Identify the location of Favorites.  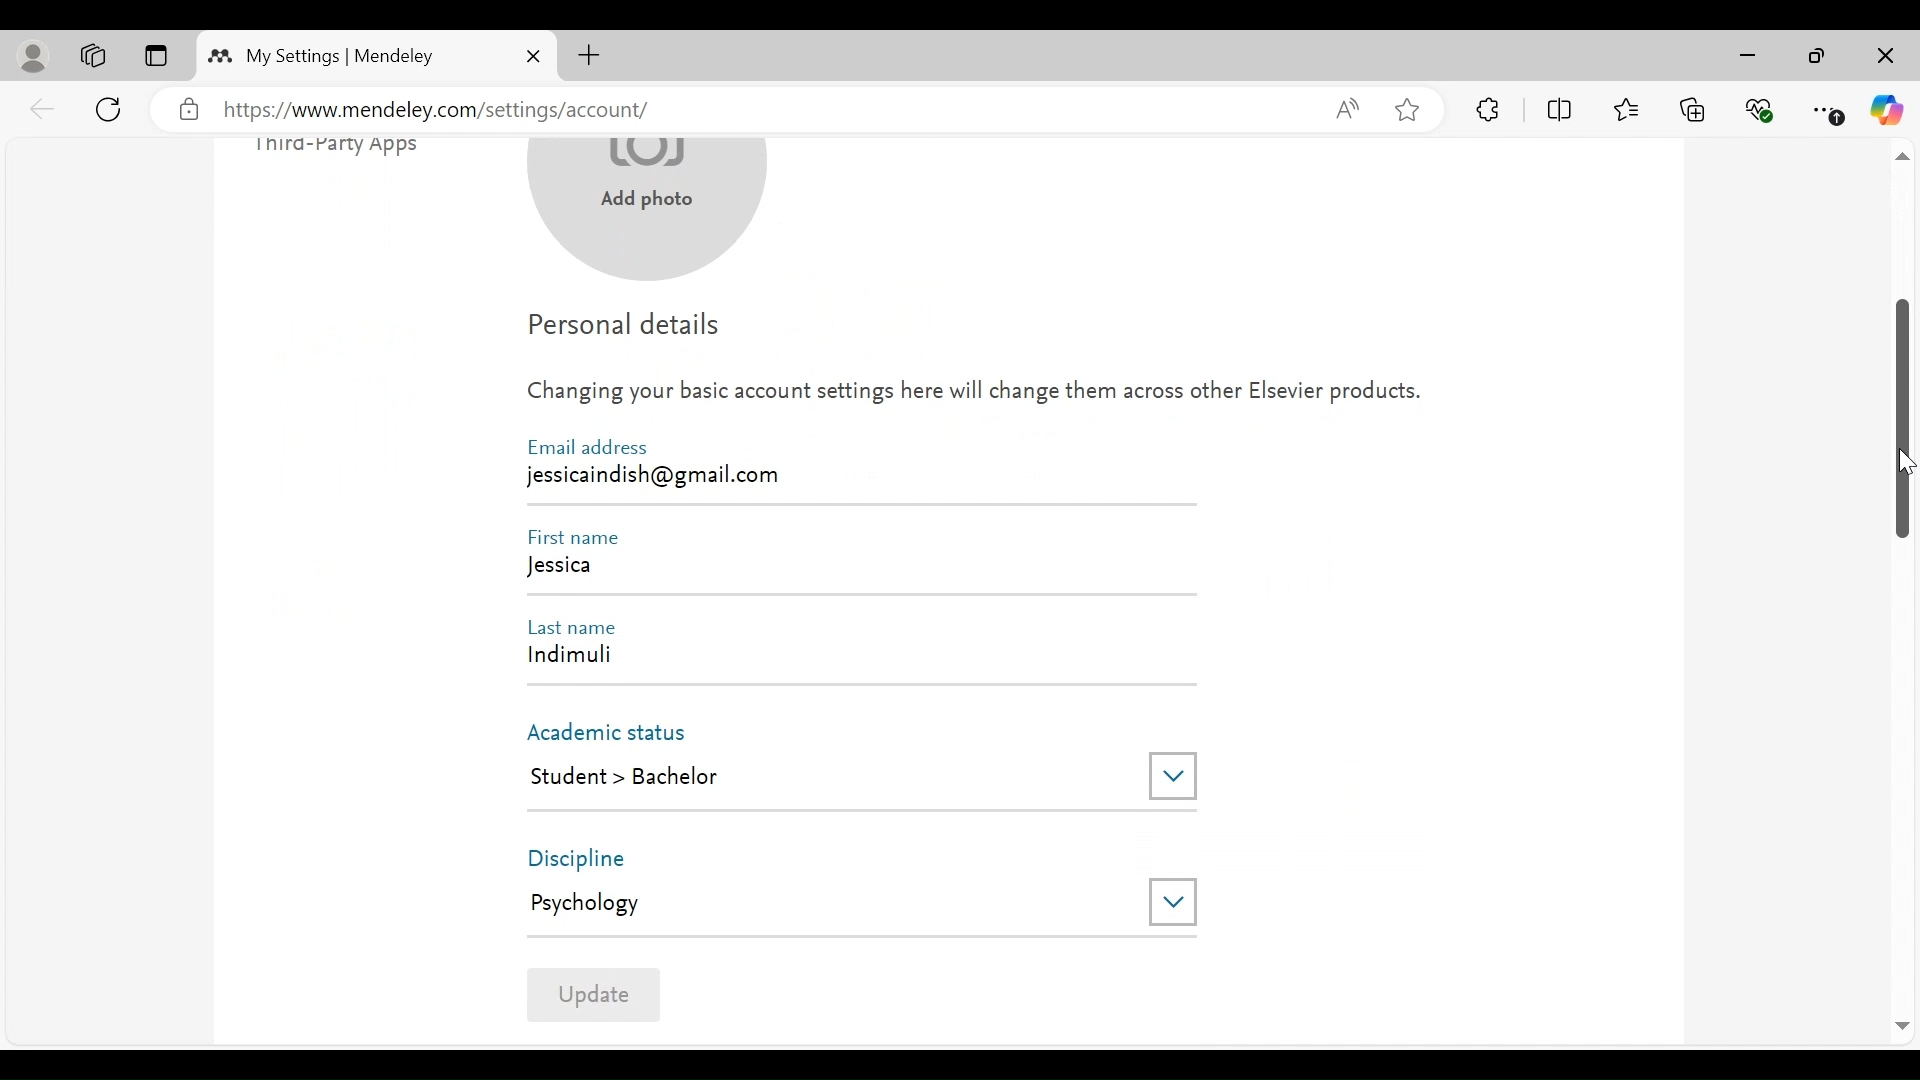
(1625, 107).